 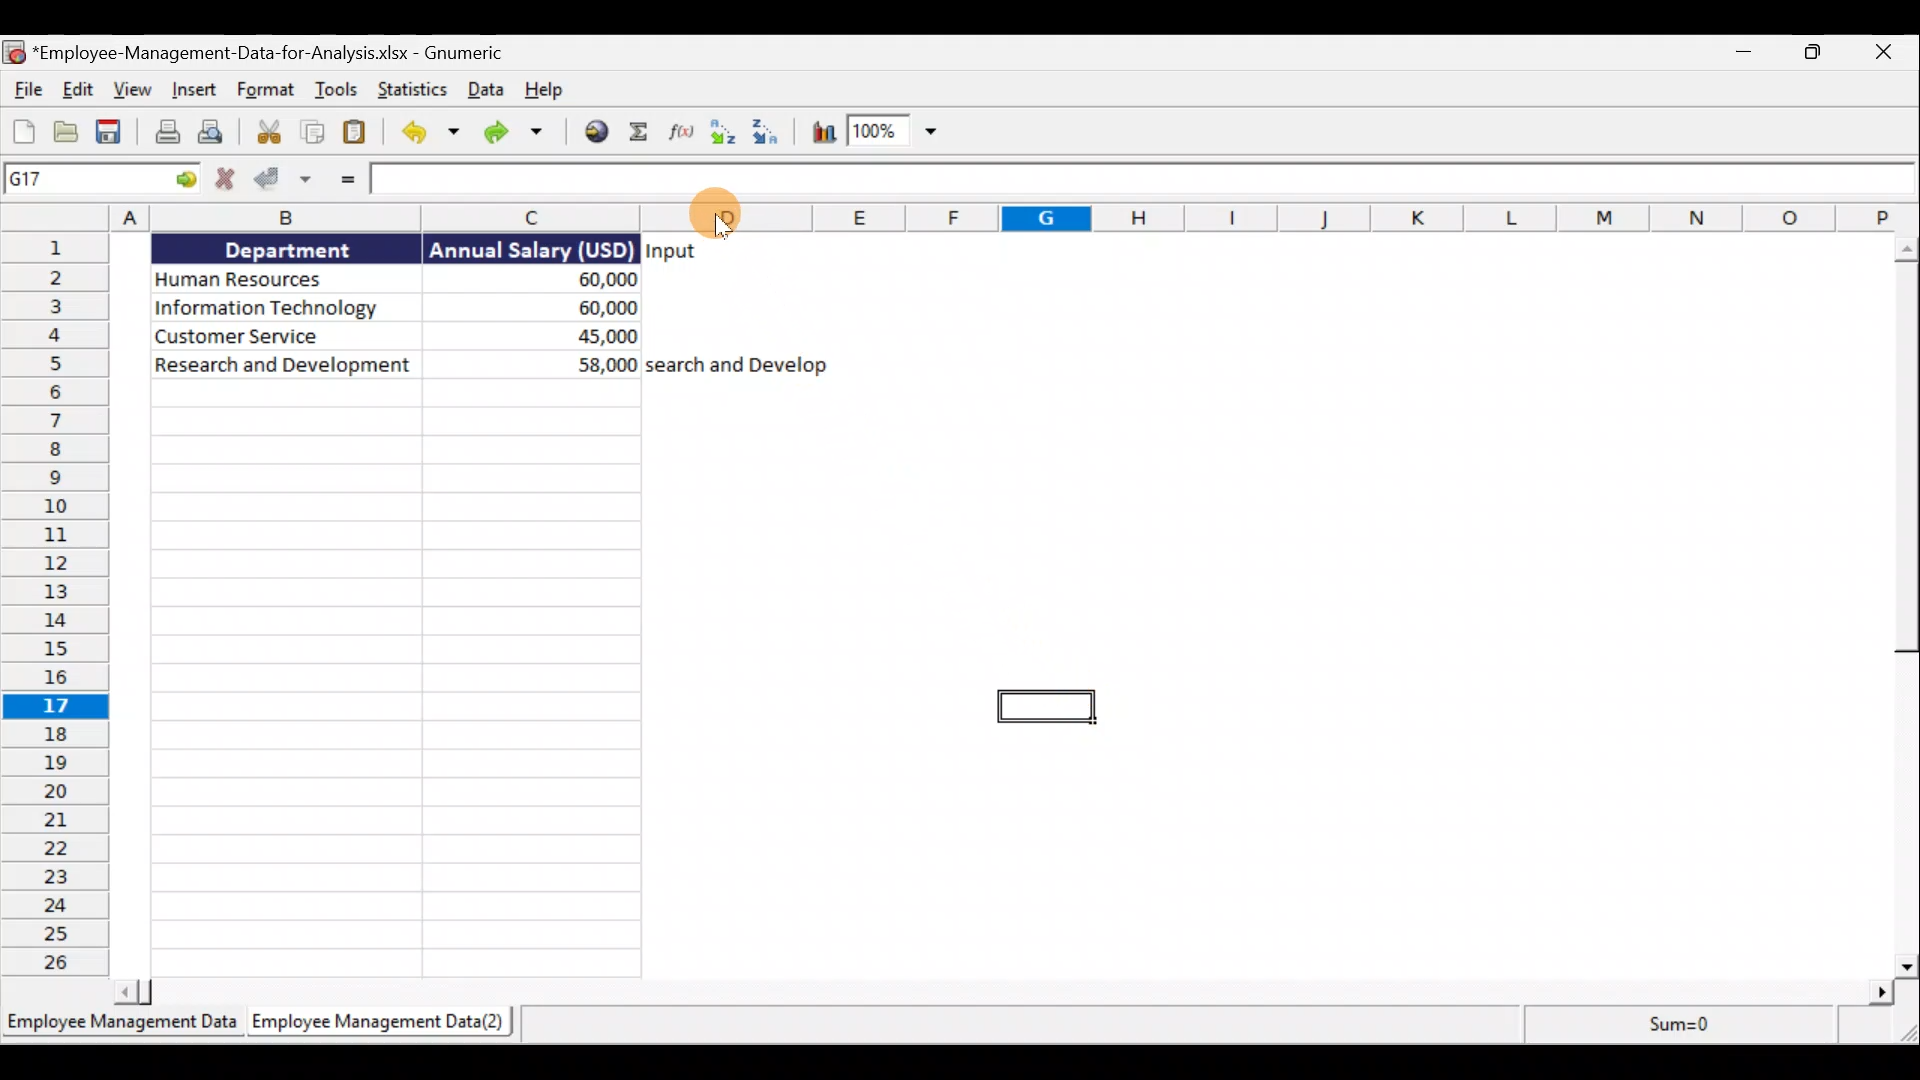 What do you see at coordinates (673, 253) in the screenshot?
I see `input` at bounding box center [673, 253].